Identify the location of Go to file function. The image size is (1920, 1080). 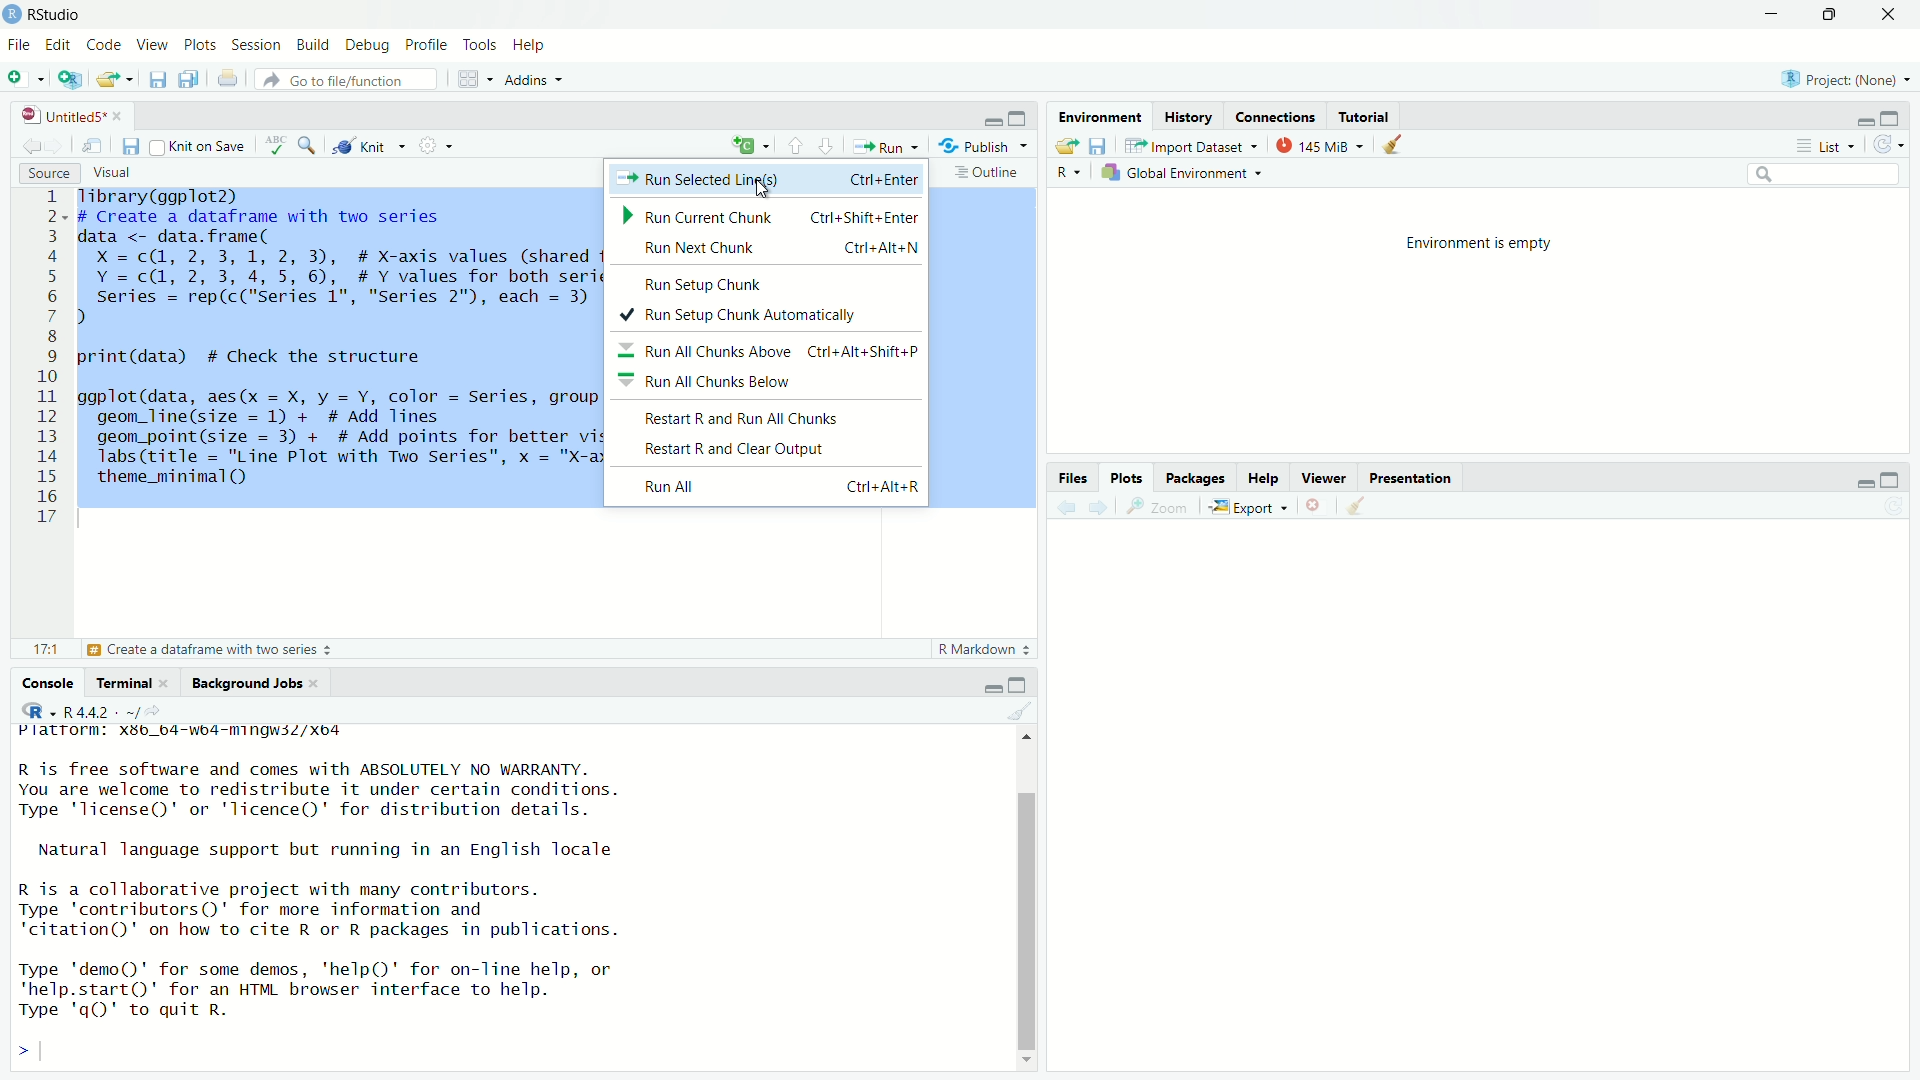
(348, 79).